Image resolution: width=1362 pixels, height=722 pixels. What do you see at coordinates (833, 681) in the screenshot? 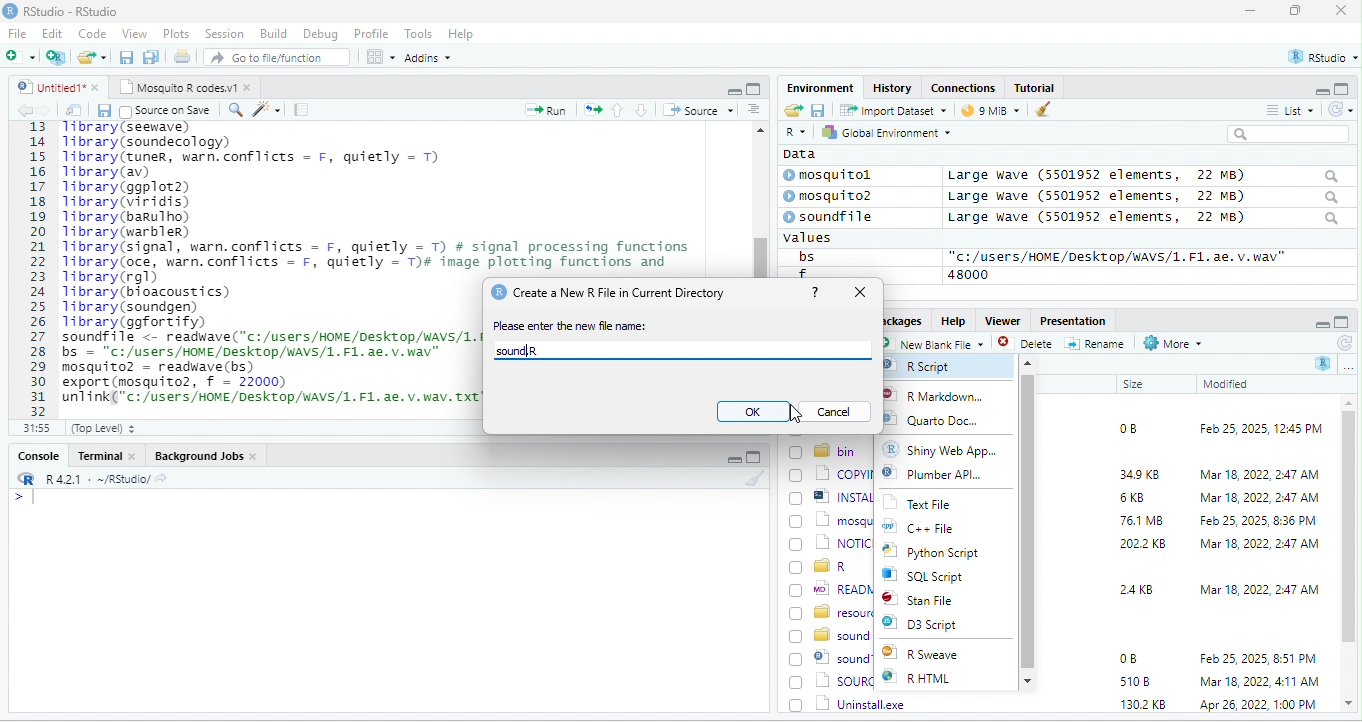
I see `| SOURCE` at bounding box center [833, 681].